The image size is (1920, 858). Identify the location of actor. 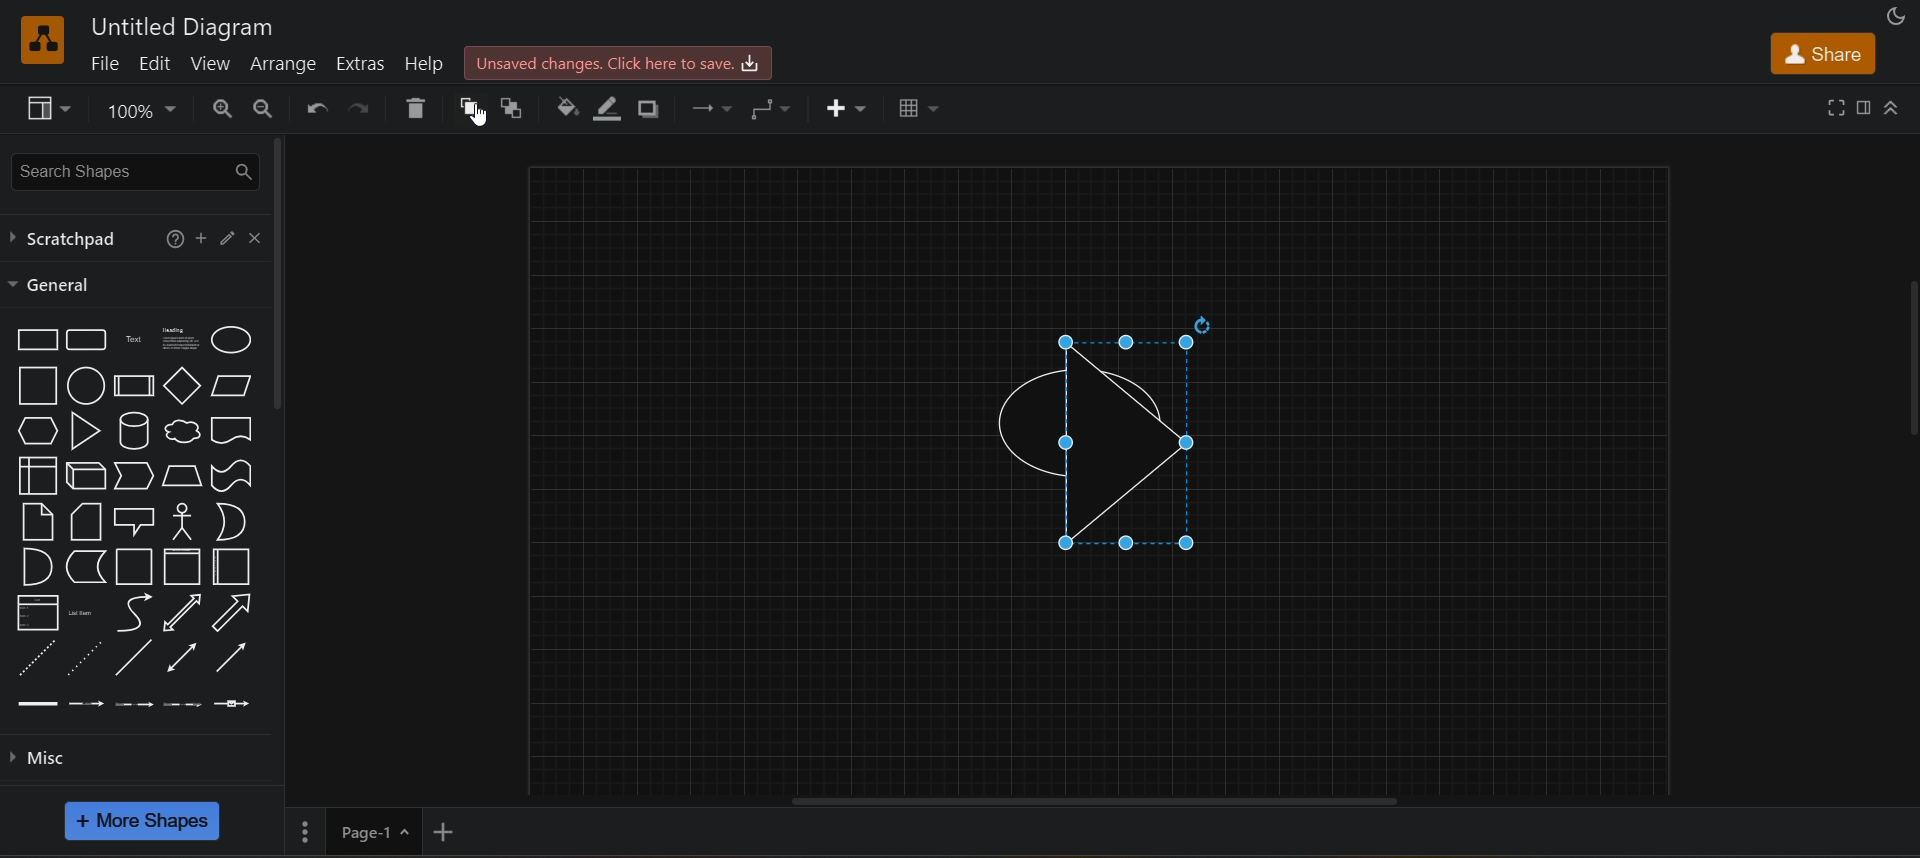
(183, 521).